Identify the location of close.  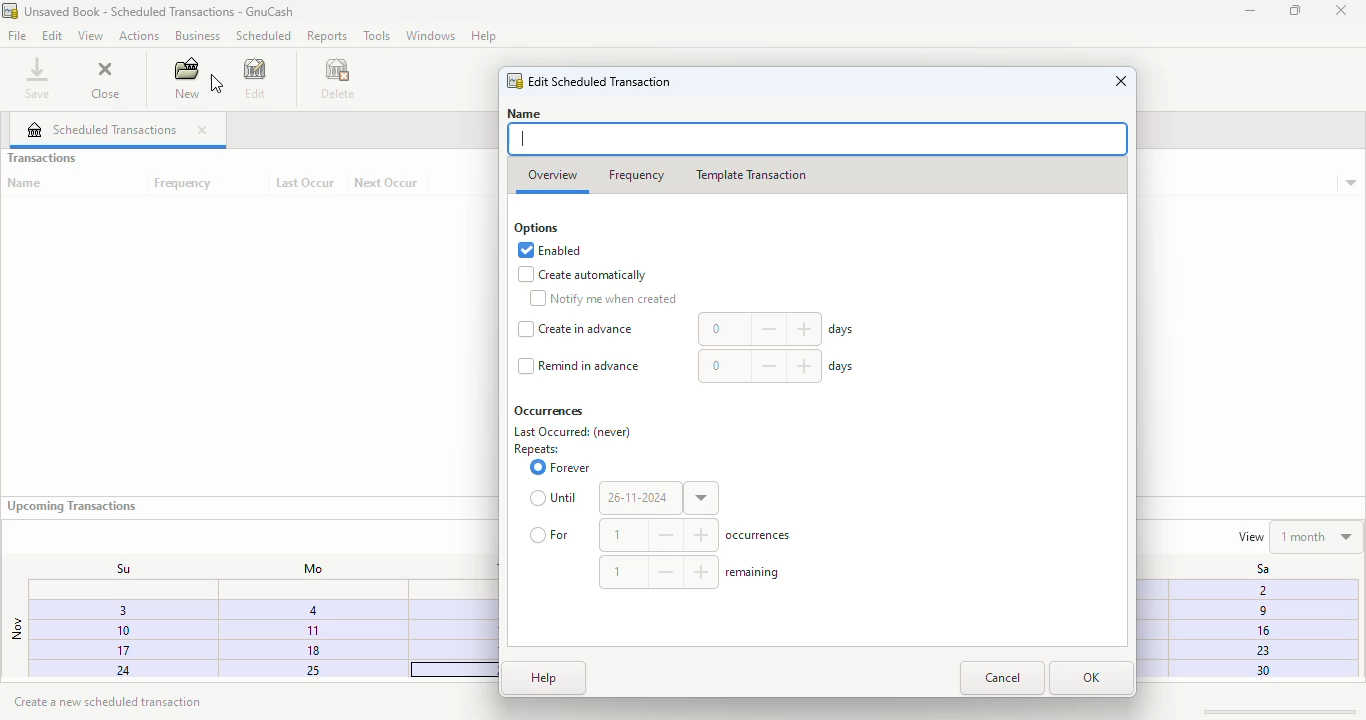
(1121, 81).